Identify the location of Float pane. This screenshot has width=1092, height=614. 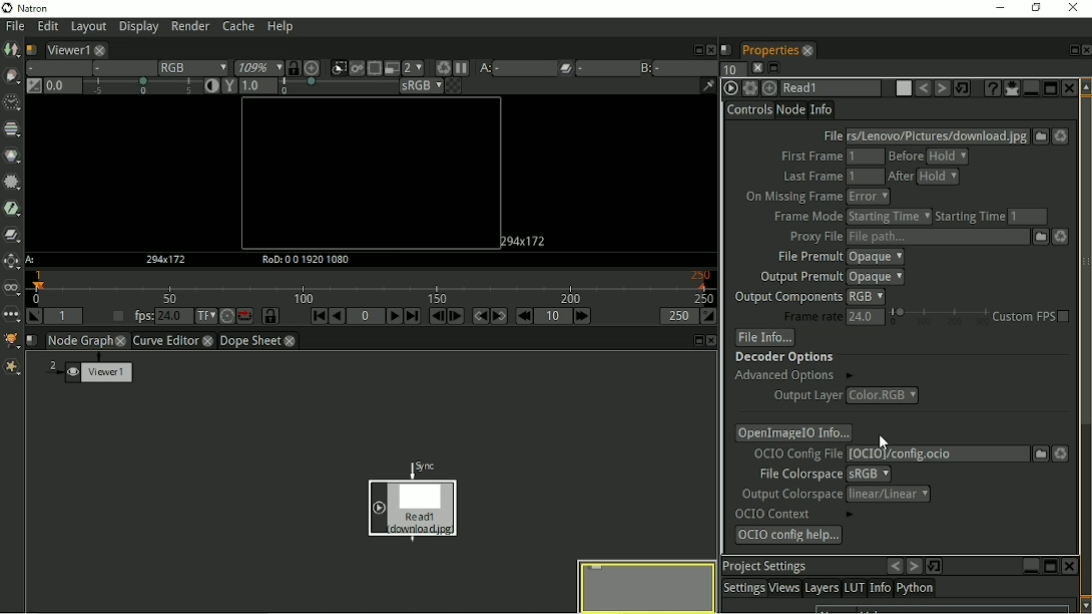
(1070, 50).